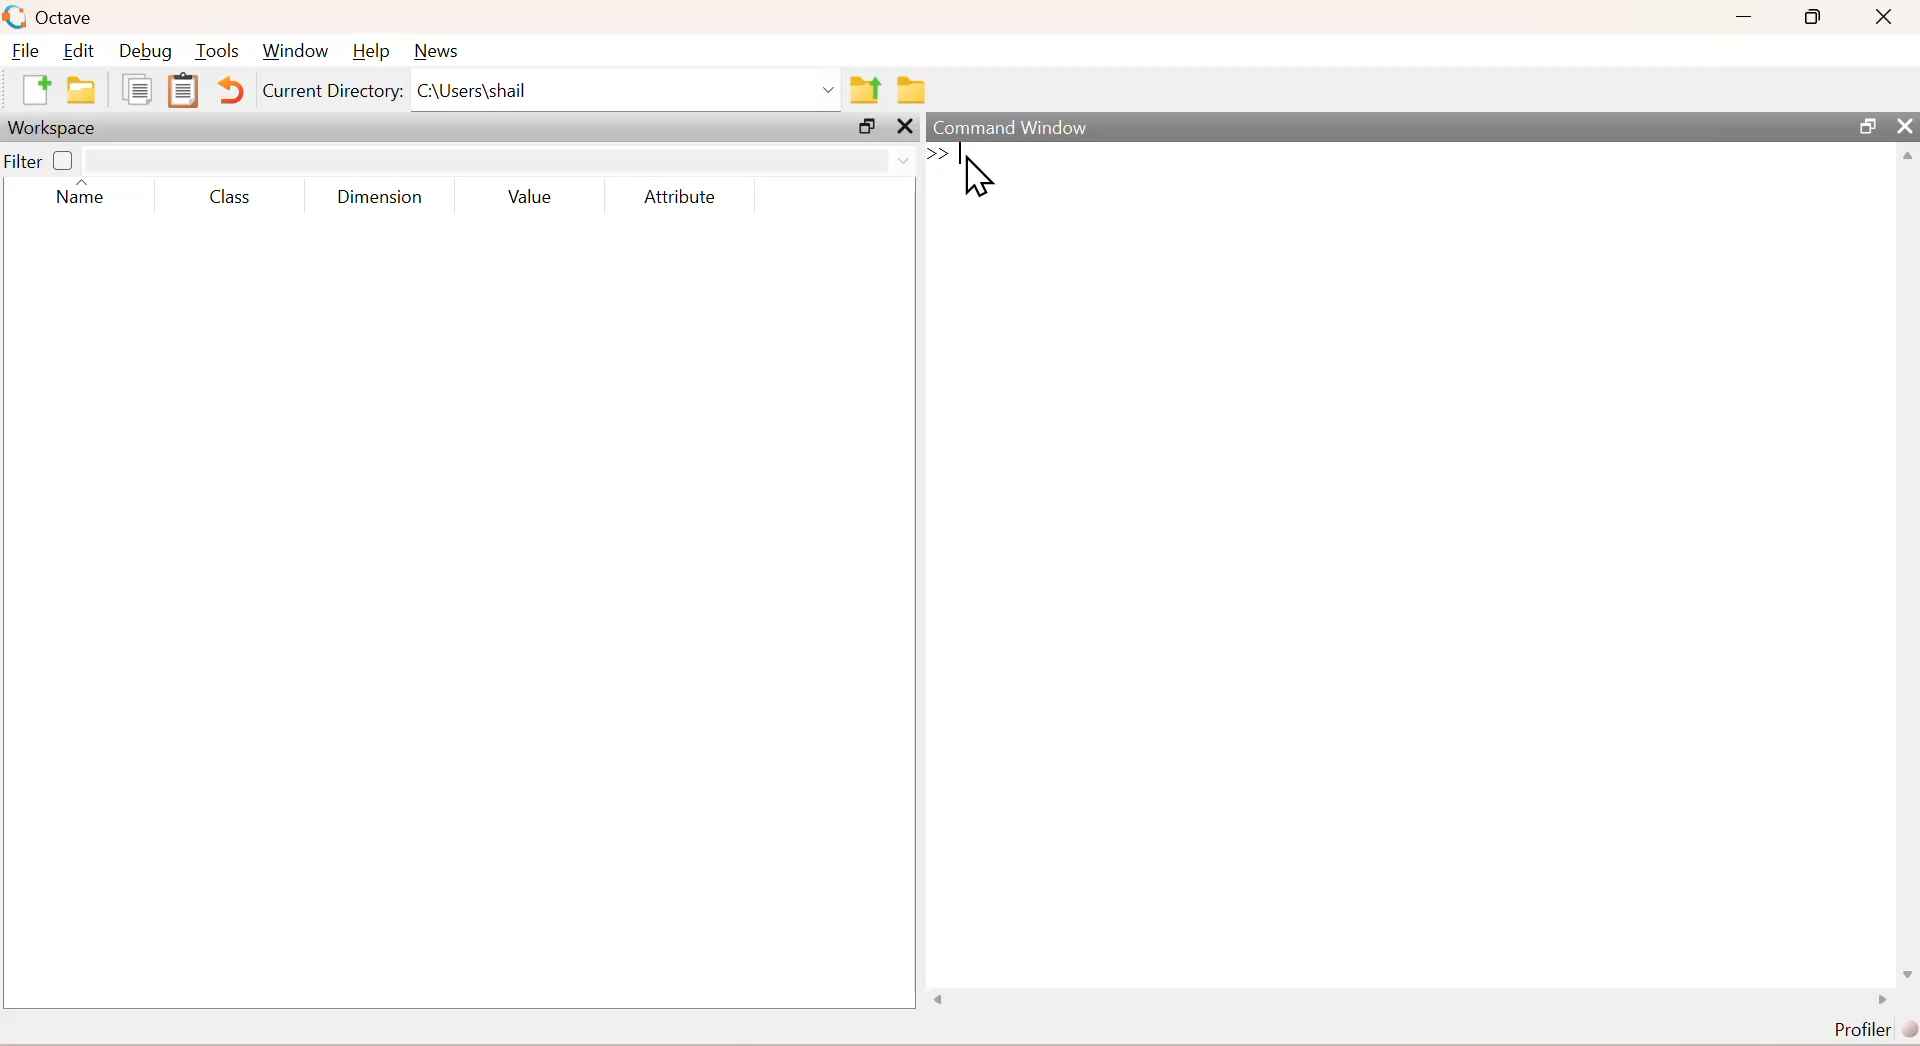 Image resolution: width=1920 pixels, height=1046 pixels. Describe the element at coordinates (1864, 124) in the screenshot. I see `Maximize/Restore` at that location.